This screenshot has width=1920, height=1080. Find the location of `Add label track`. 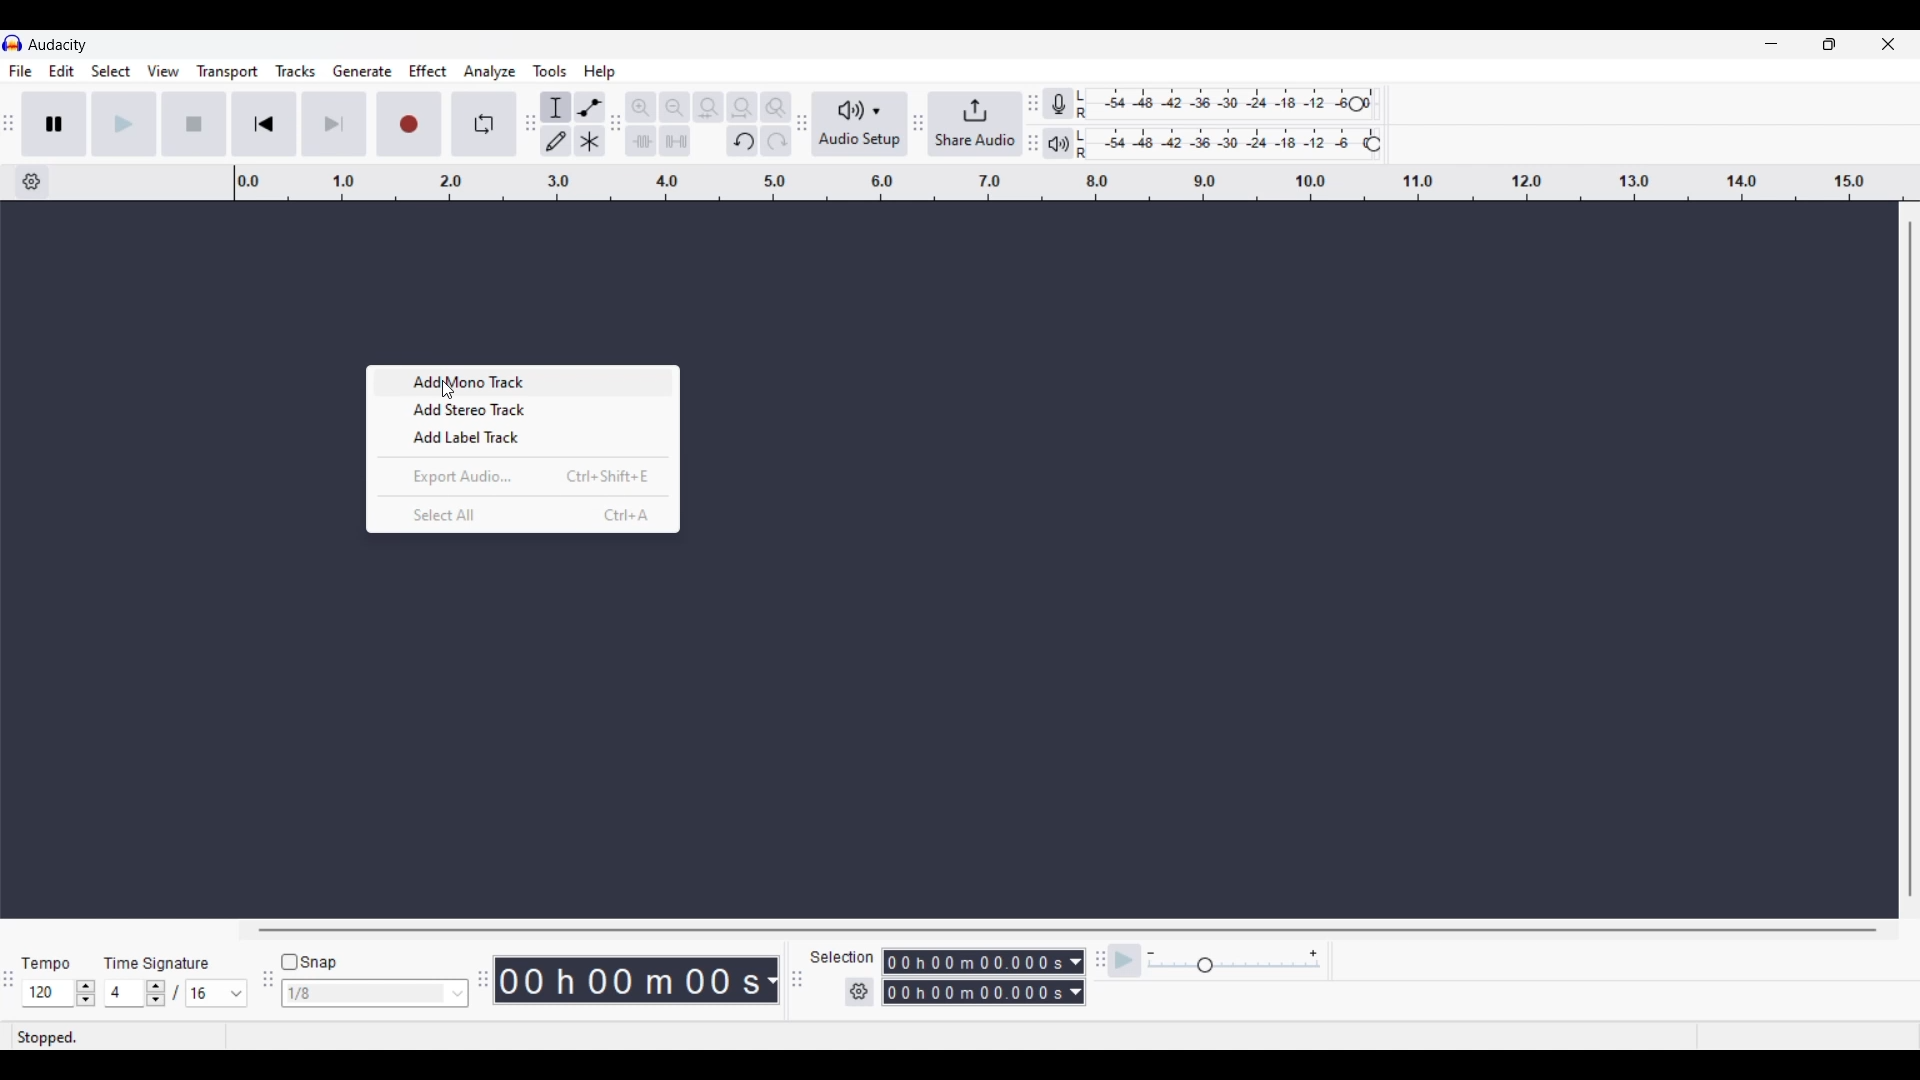

Add label track is located at coordinates (524, 437).